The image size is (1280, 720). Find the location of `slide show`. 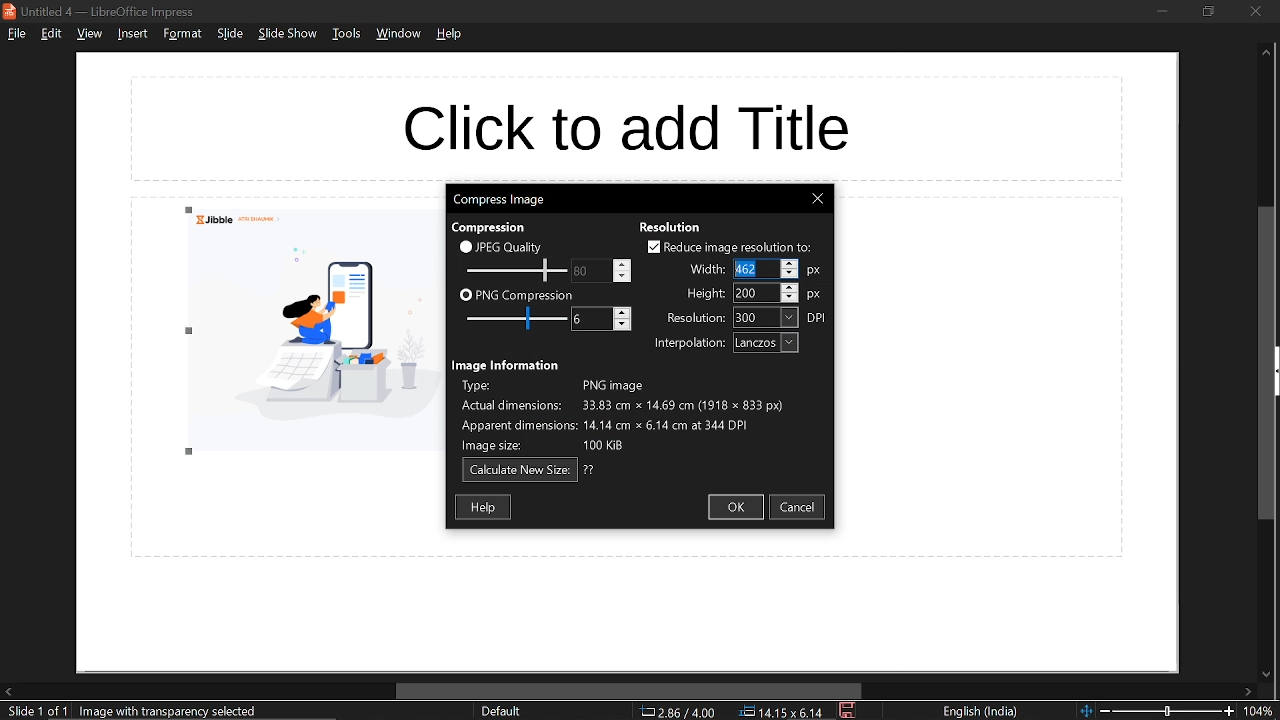

slide show is located at coordinates (288, 34).